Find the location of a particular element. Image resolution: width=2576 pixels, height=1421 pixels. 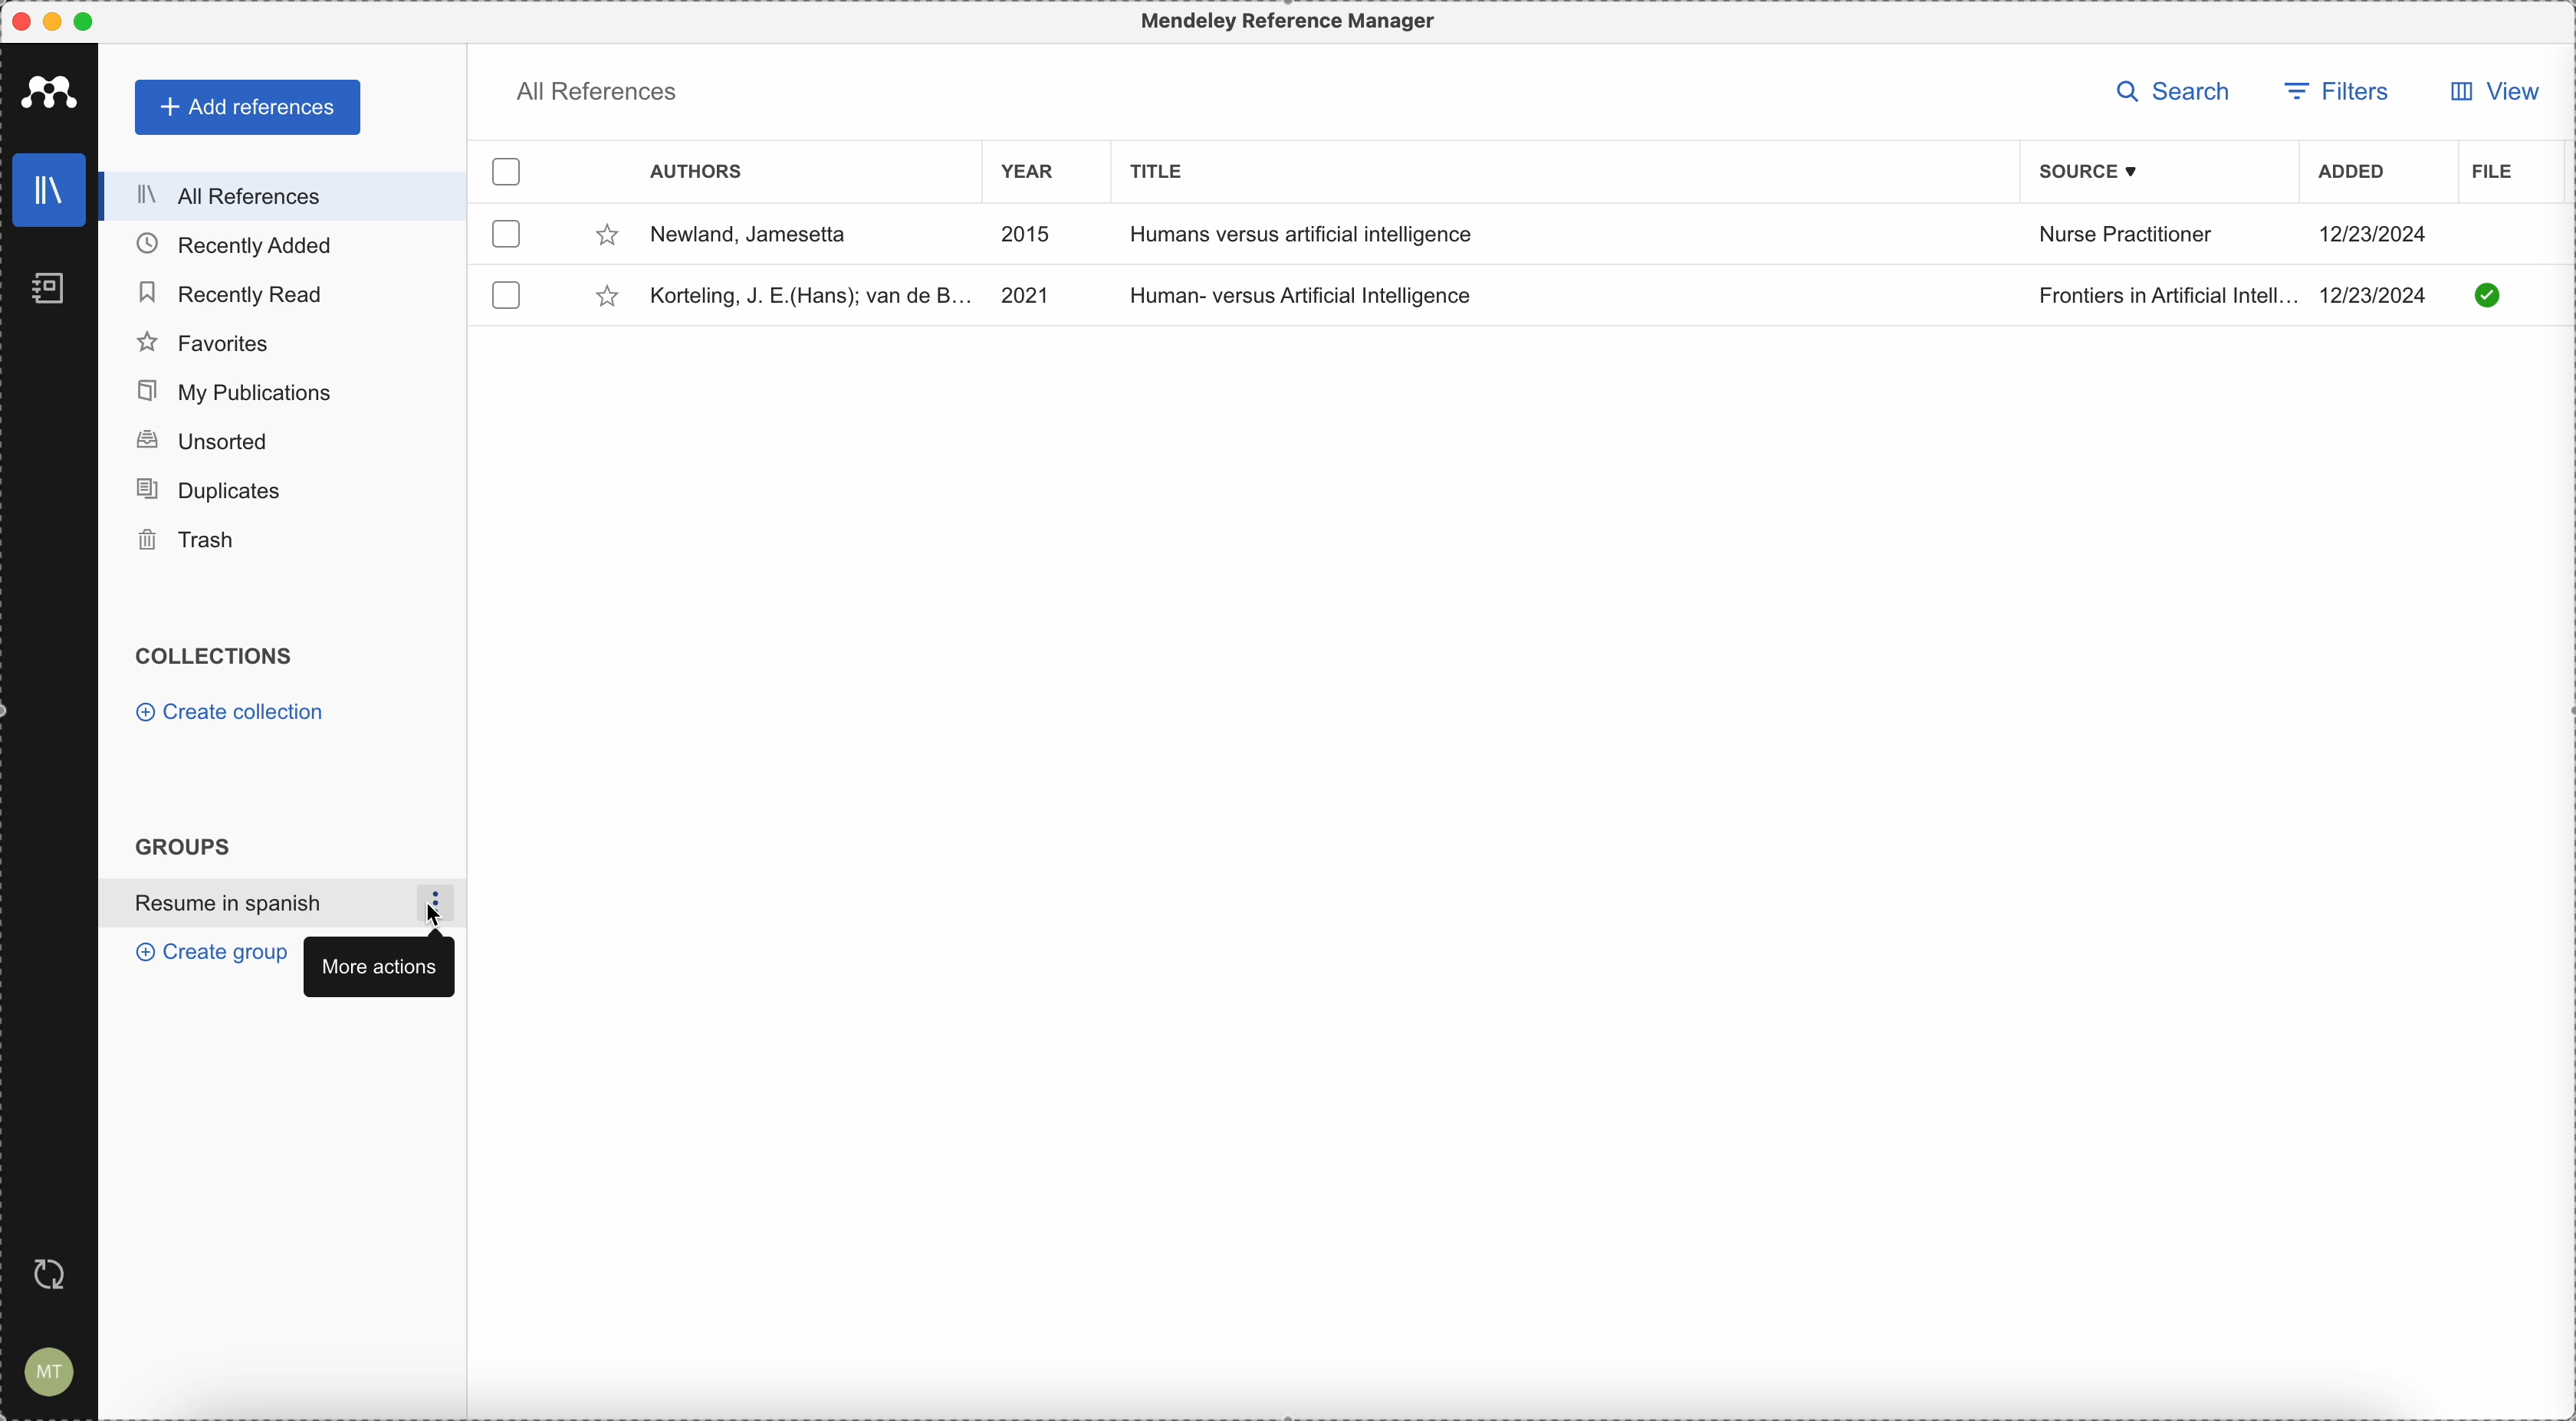

unsorted is located at coordinates (203, 439).